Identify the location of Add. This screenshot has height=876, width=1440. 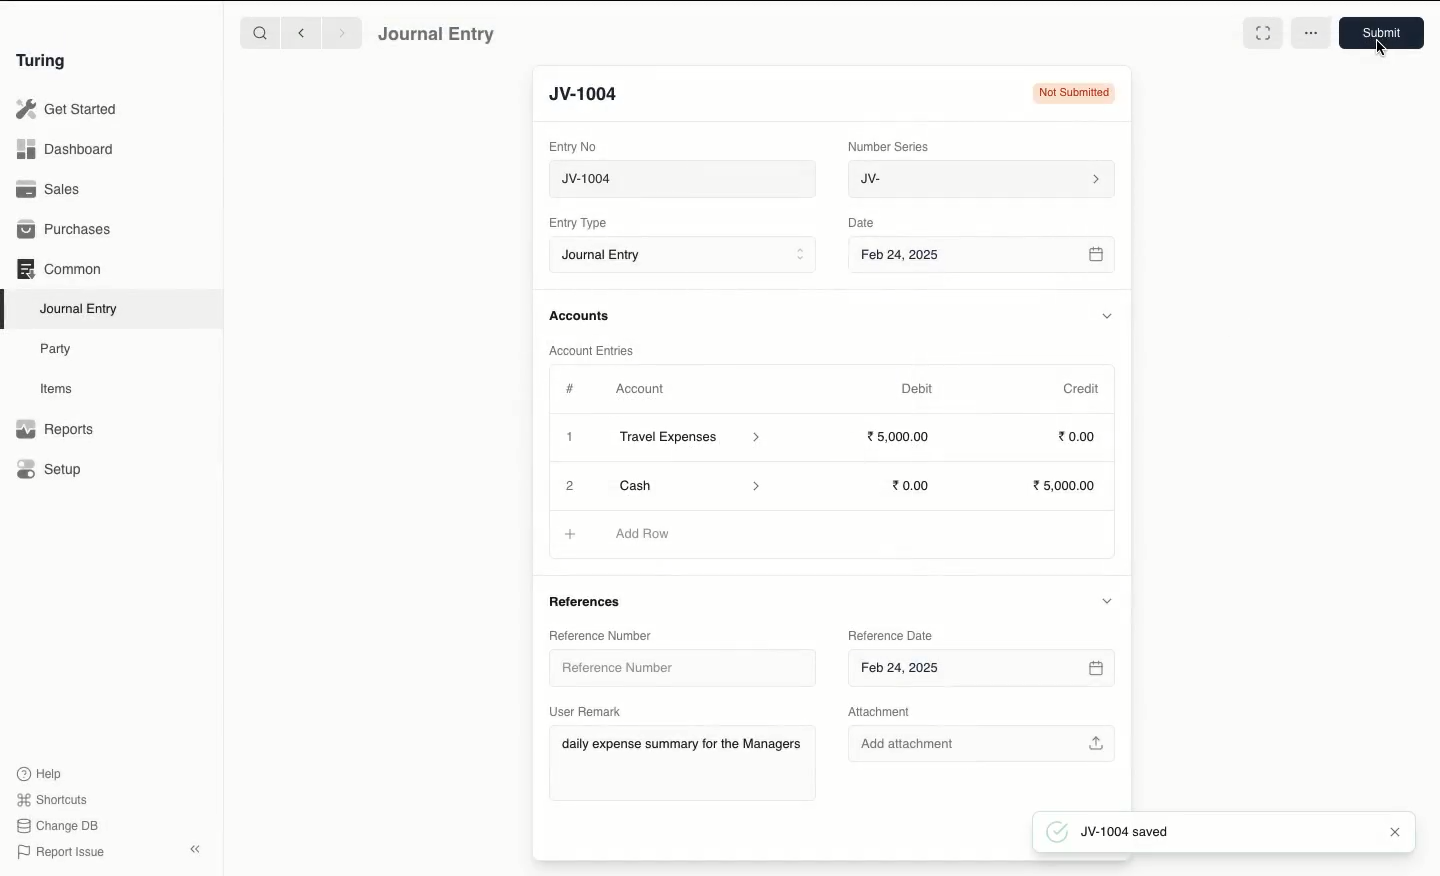
(572, 535).